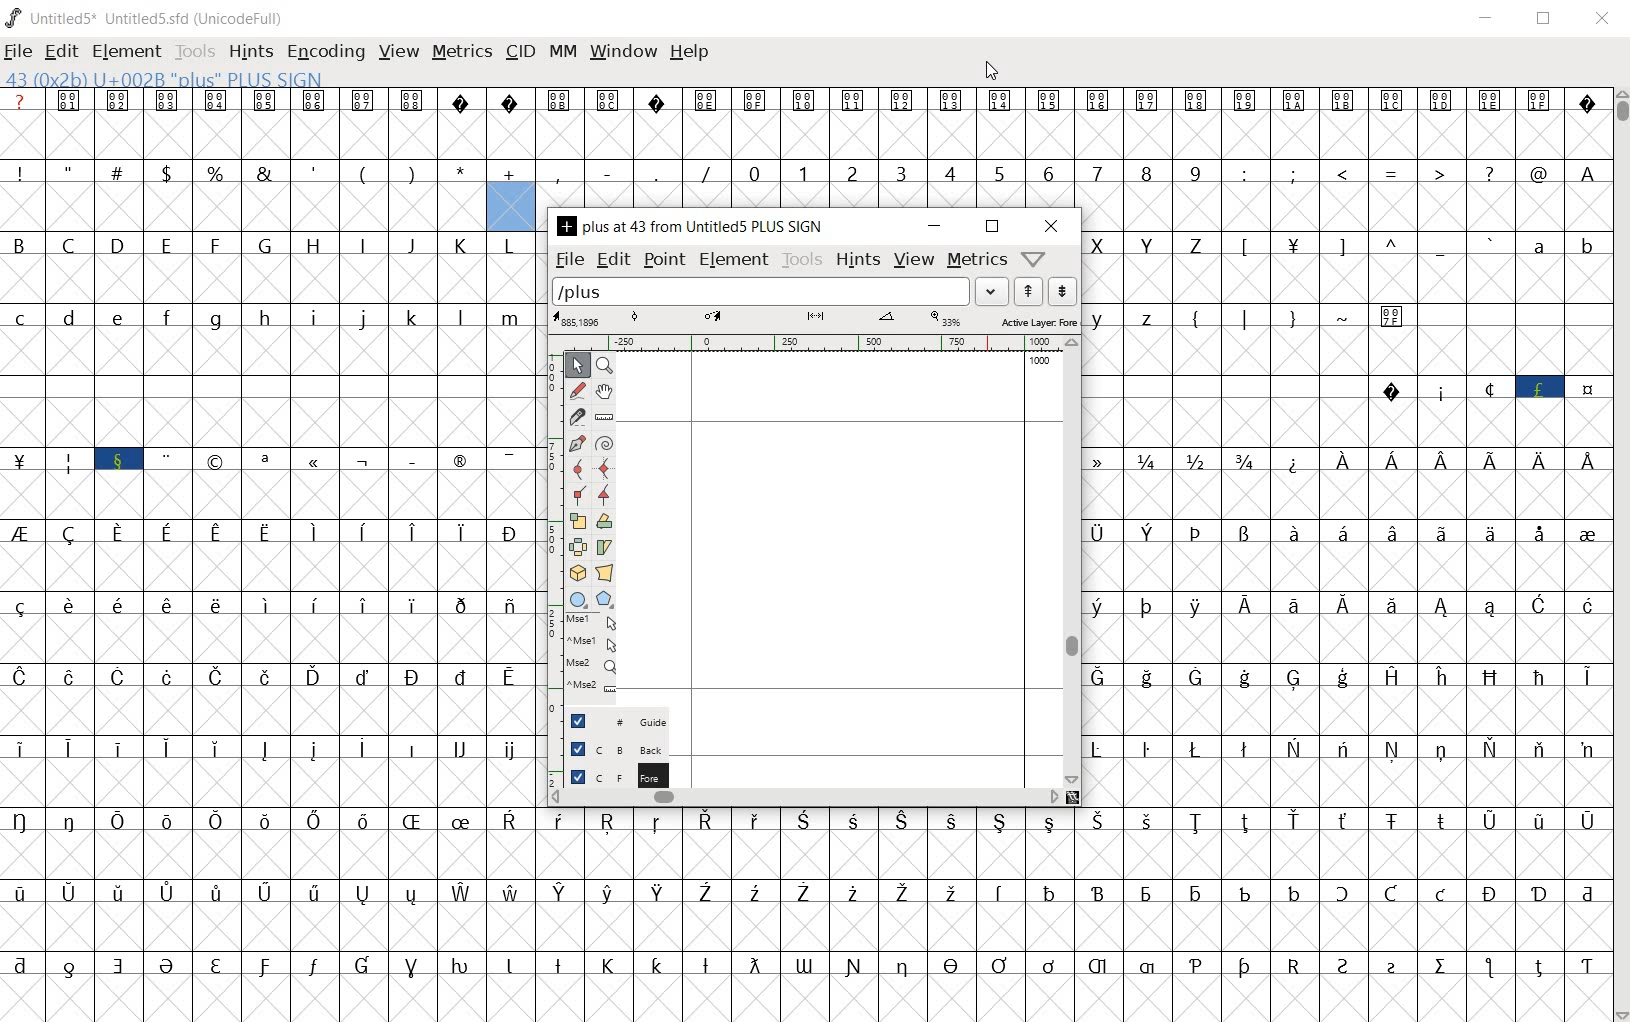  What do you see at coordinates (803, 345) in the screenshot?
I see `ruler` at bounding box center [803, 345].